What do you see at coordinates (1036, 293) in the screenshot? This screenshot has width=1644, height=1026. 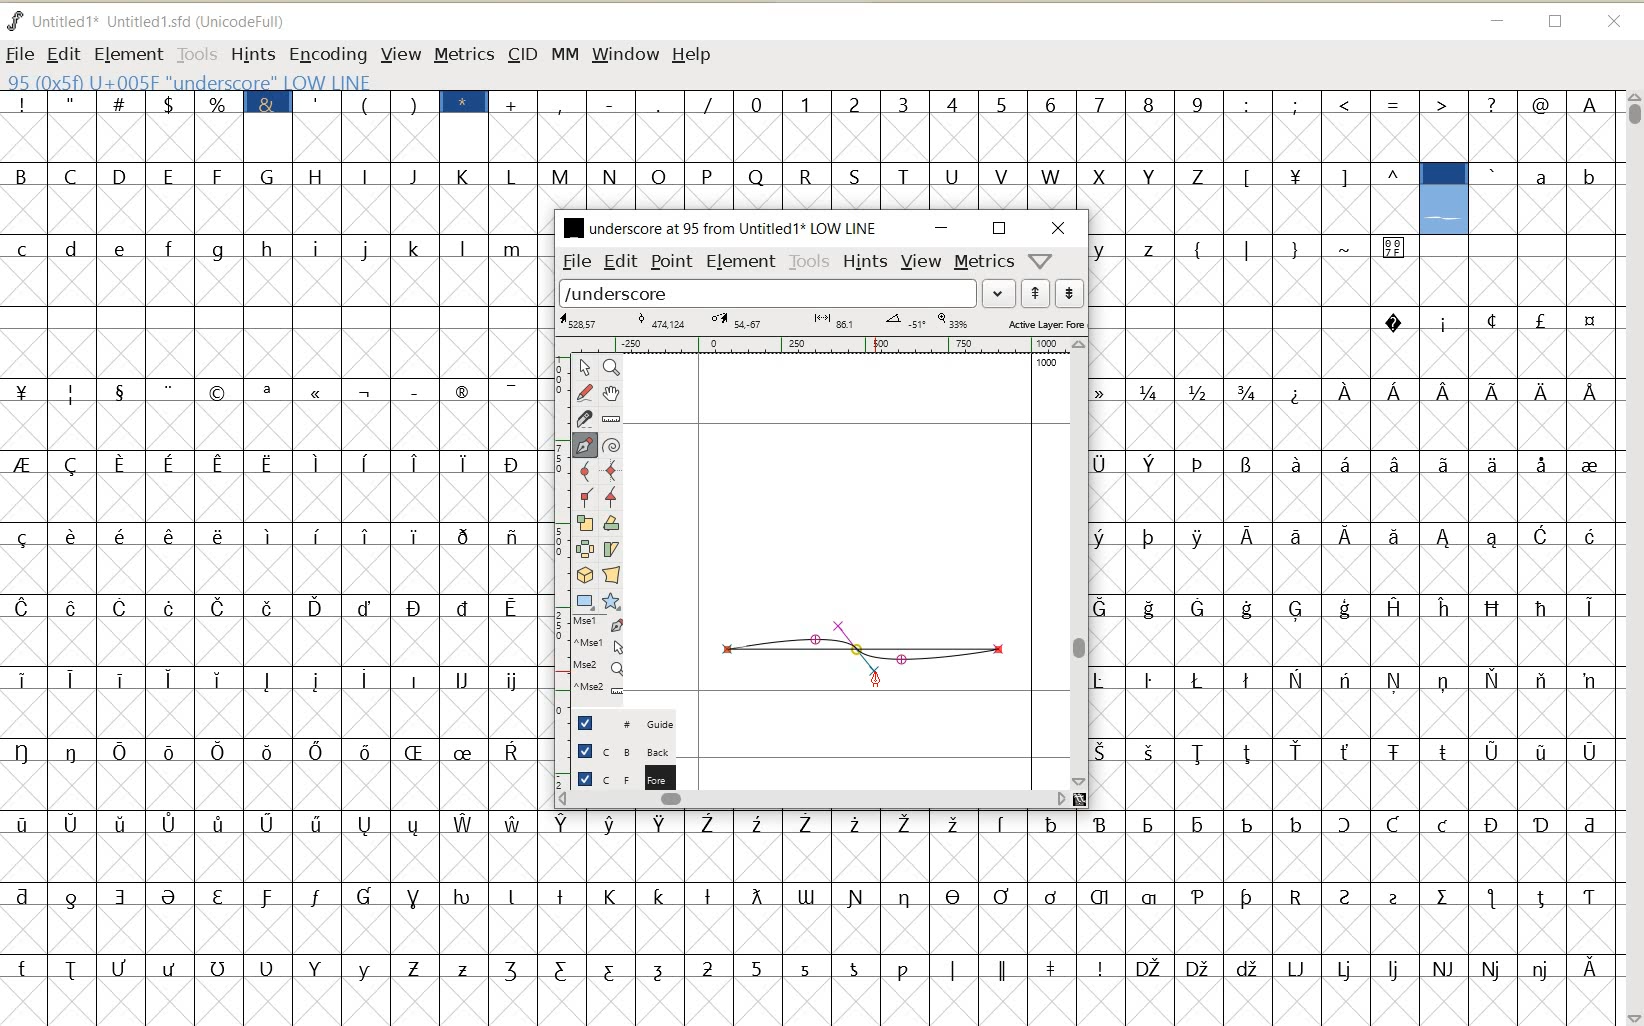 I see `show previous word list` at bounding box center [1036, 293].